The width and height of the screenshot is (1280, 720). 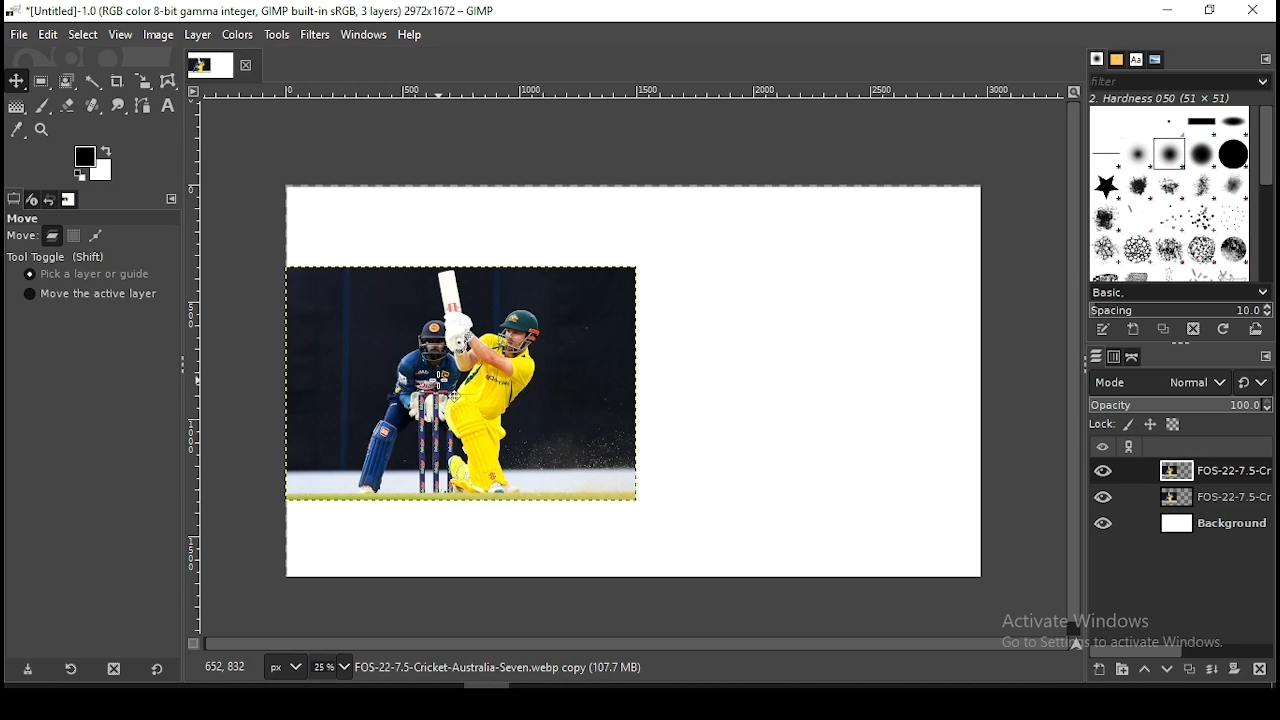 I want to click on refresh brushes, so click(x=1225, y=329).